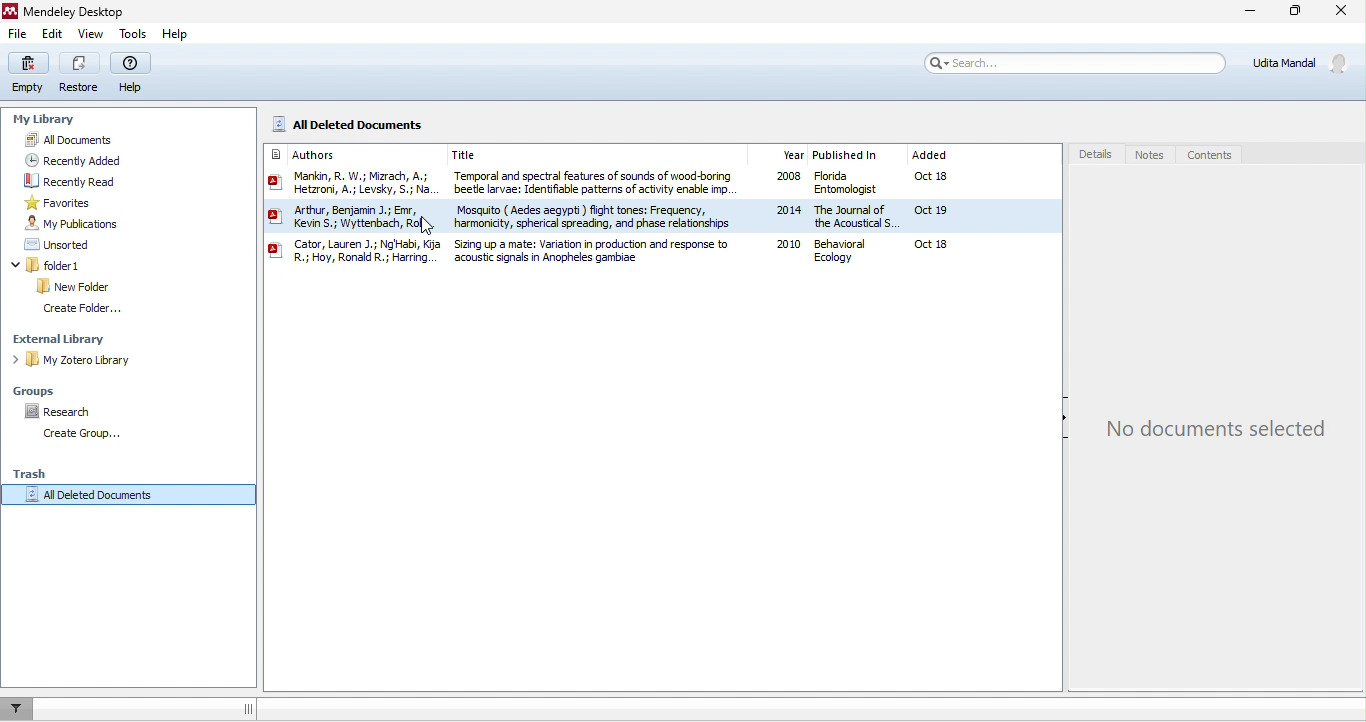  What do you see at coordinates (77, 265) in the screenshot?
I see `folder1` at bounding box center [77, 265].